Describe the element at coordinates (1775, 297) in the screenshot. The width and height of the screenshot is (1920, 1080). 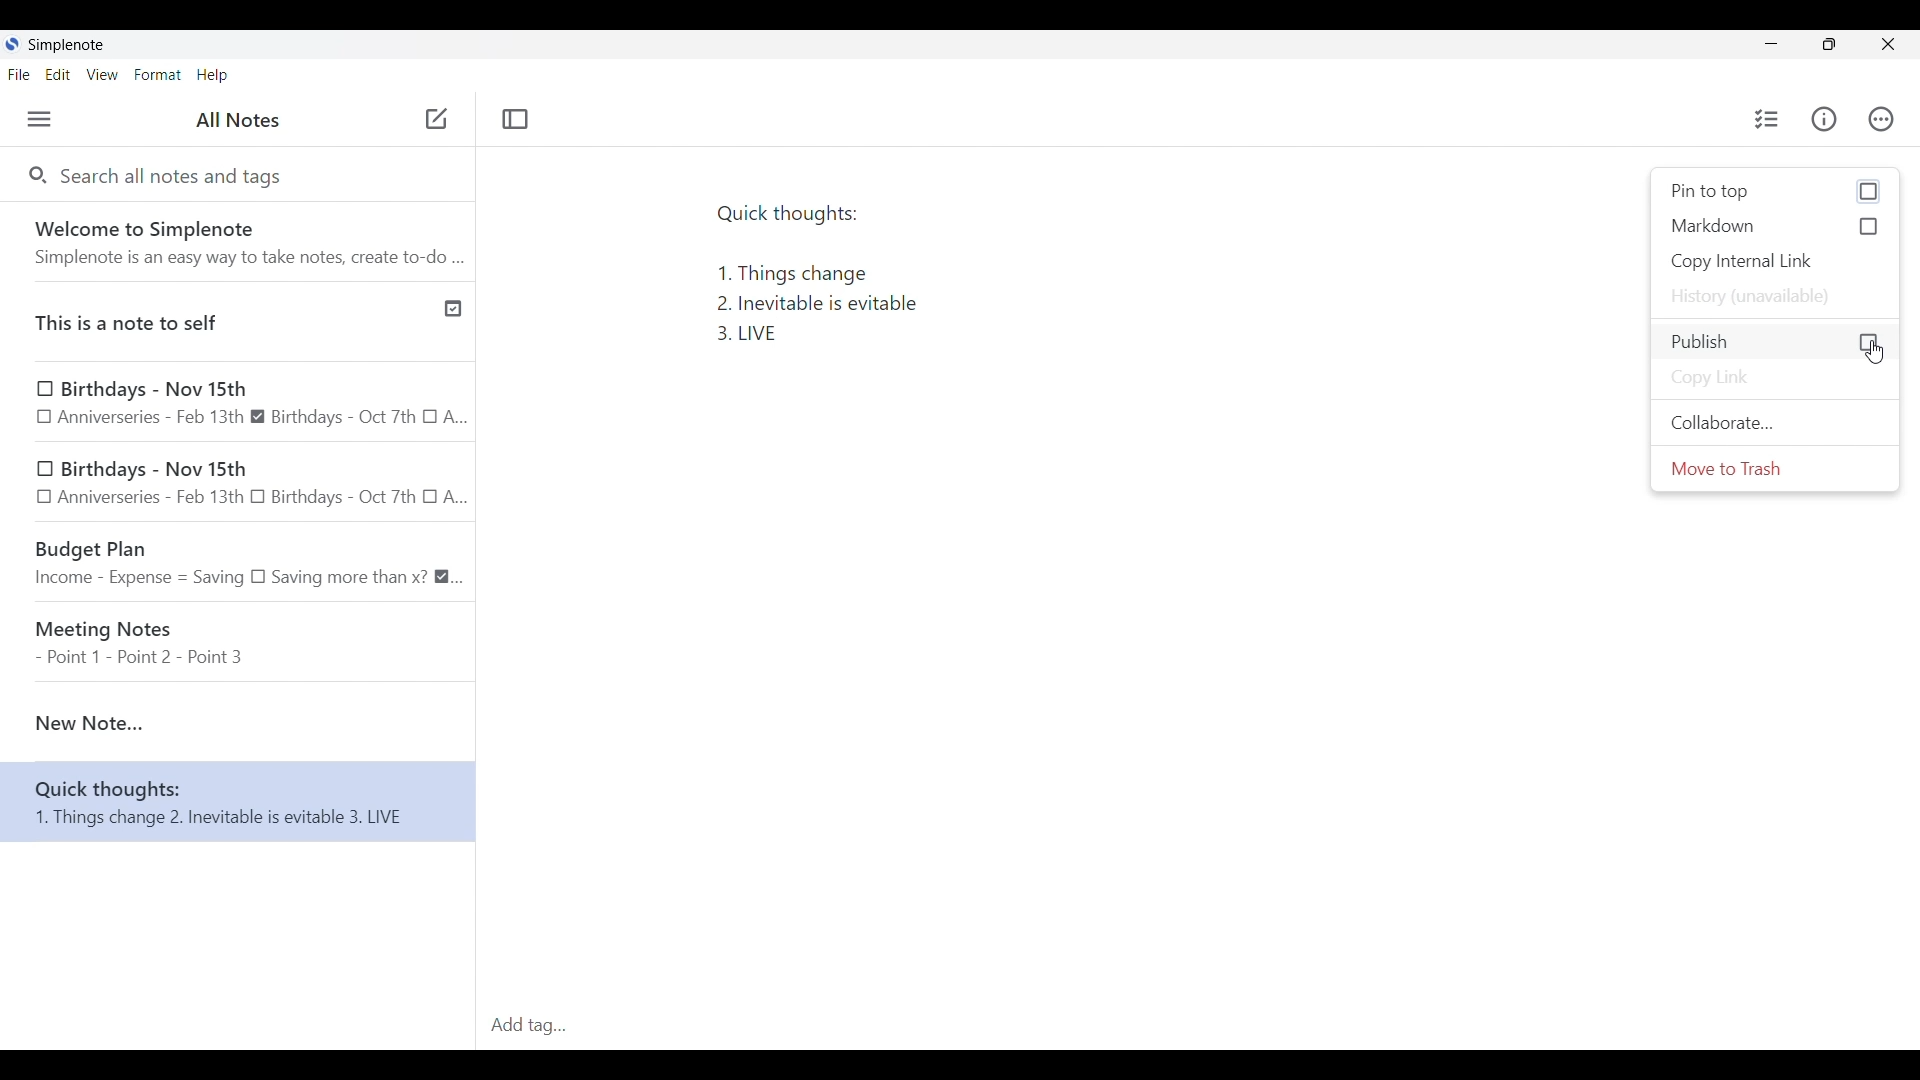
I see `History` at that location.